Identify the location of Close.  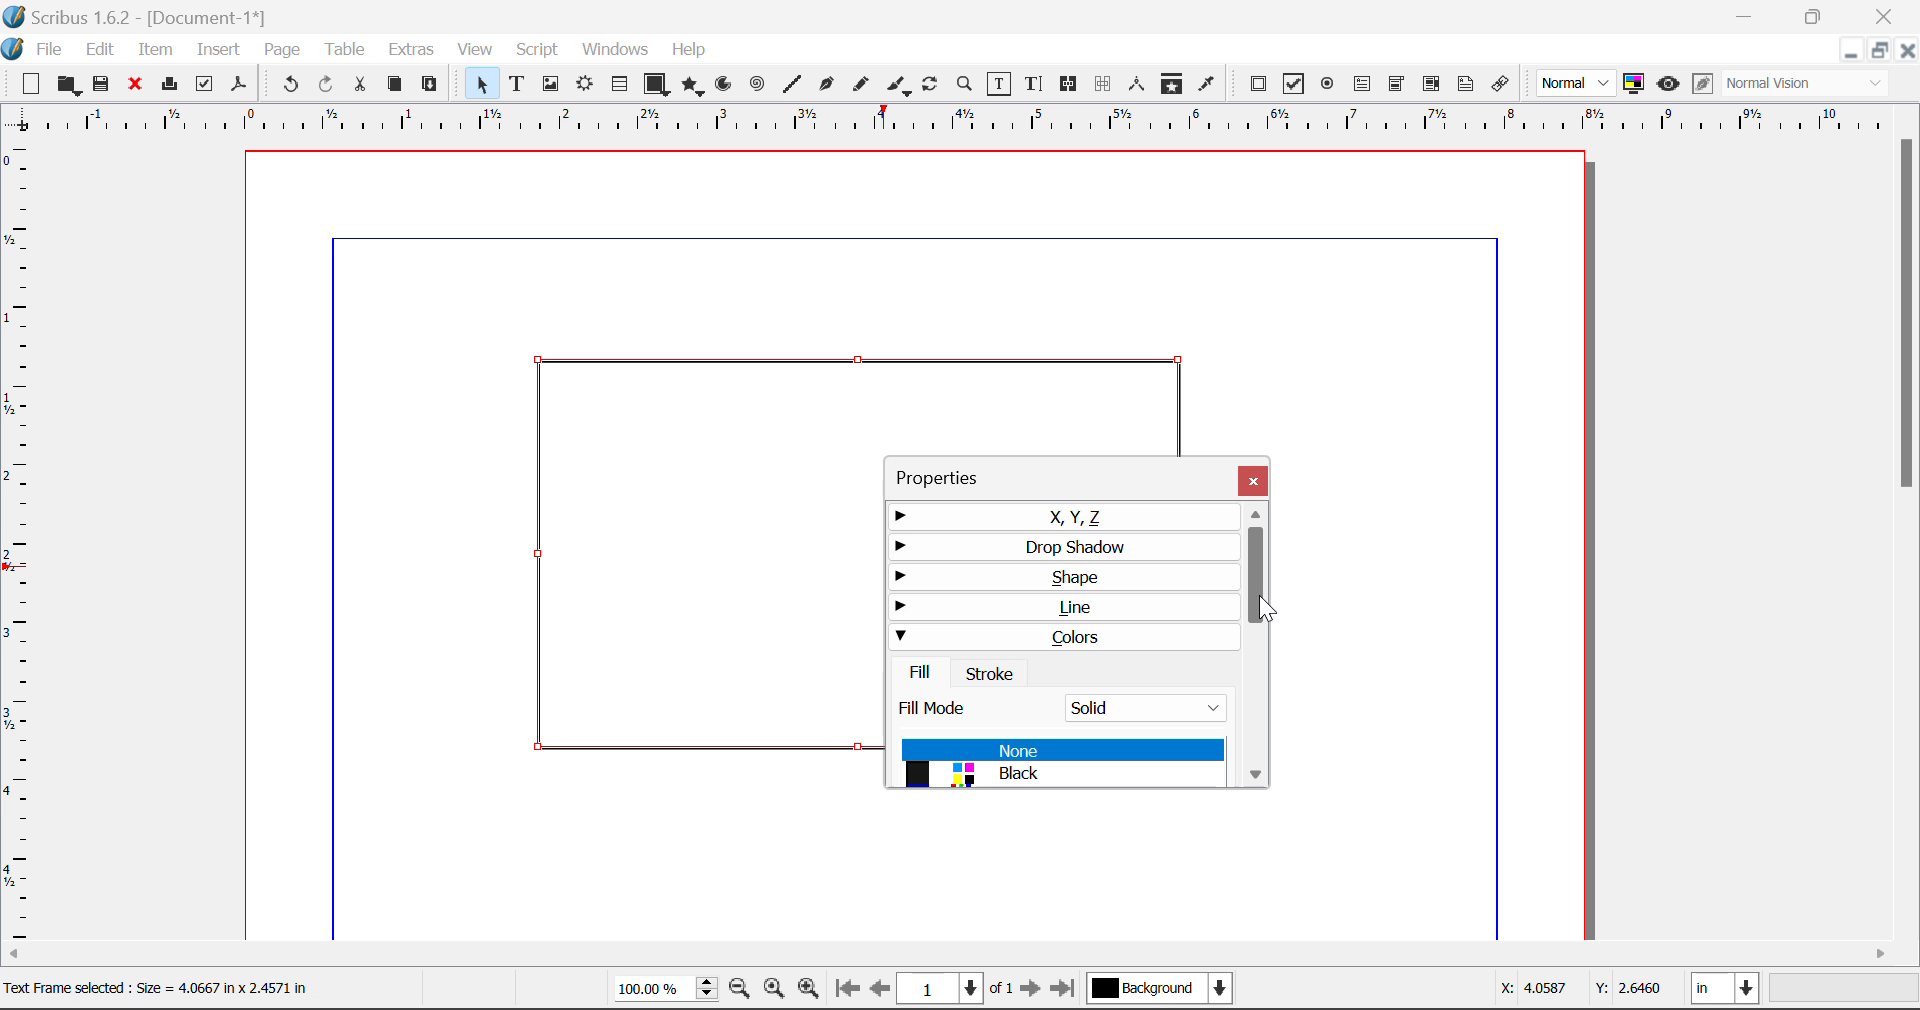
(1886, 16).